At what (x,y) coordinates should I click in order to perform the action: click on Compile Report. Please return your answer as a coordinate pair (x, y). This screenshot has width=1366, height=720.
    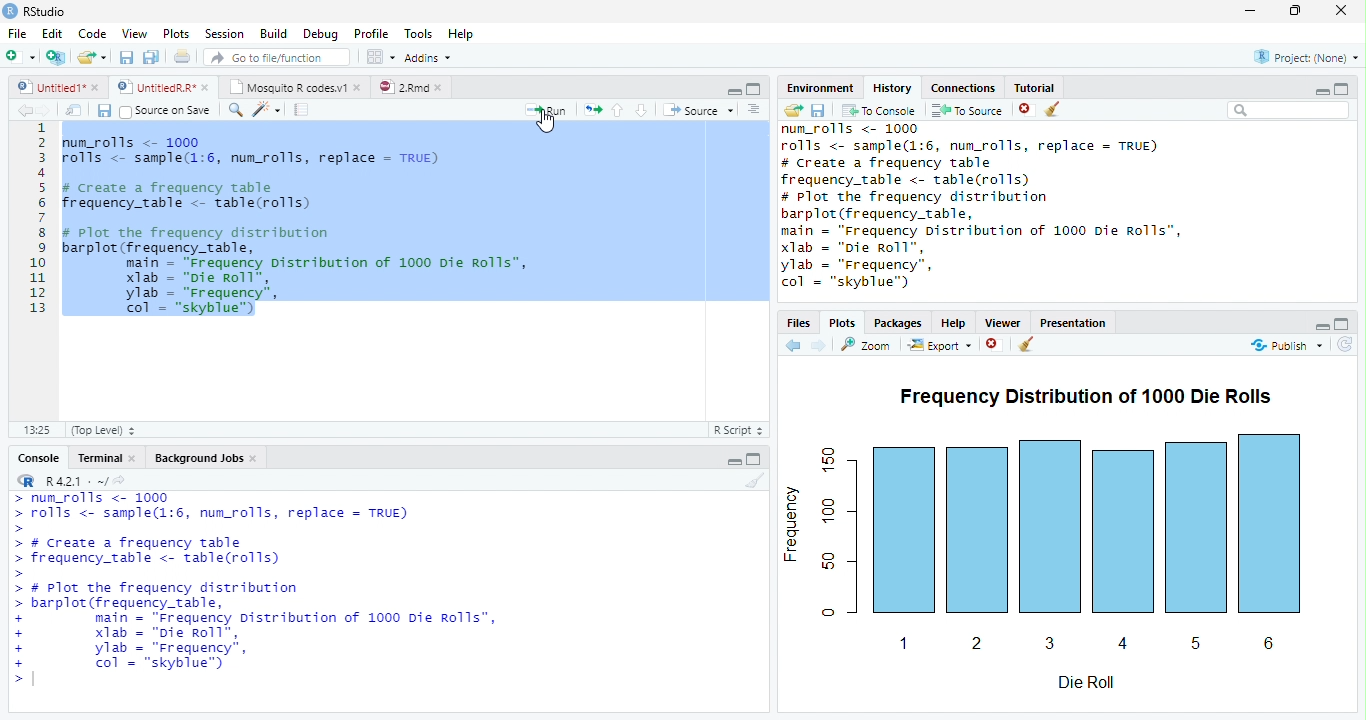
    Looking at the image, I should click on (303, 109).